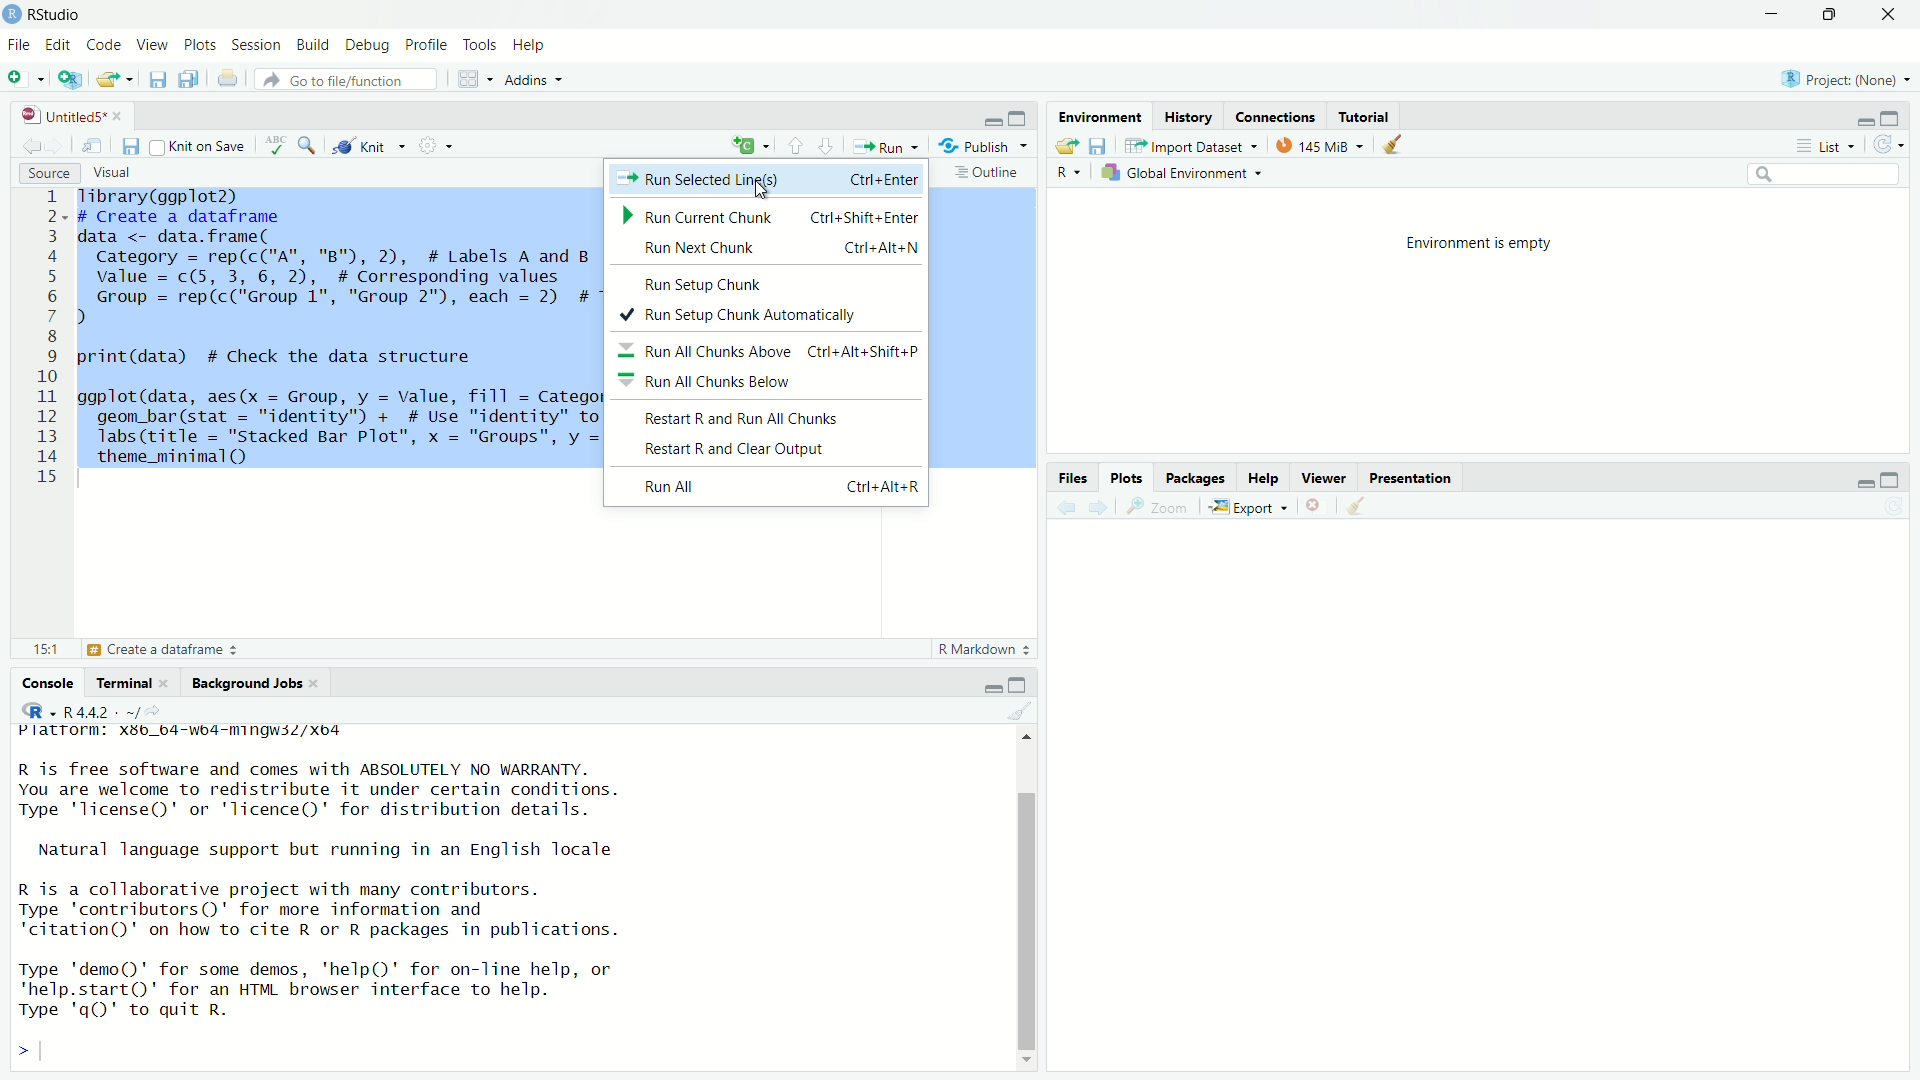  What do you see at coordinates (191, 79) in the screenshot?
I see `Save all open documents (Ctrl + Alt + S)` at bounding box center [191, 79].